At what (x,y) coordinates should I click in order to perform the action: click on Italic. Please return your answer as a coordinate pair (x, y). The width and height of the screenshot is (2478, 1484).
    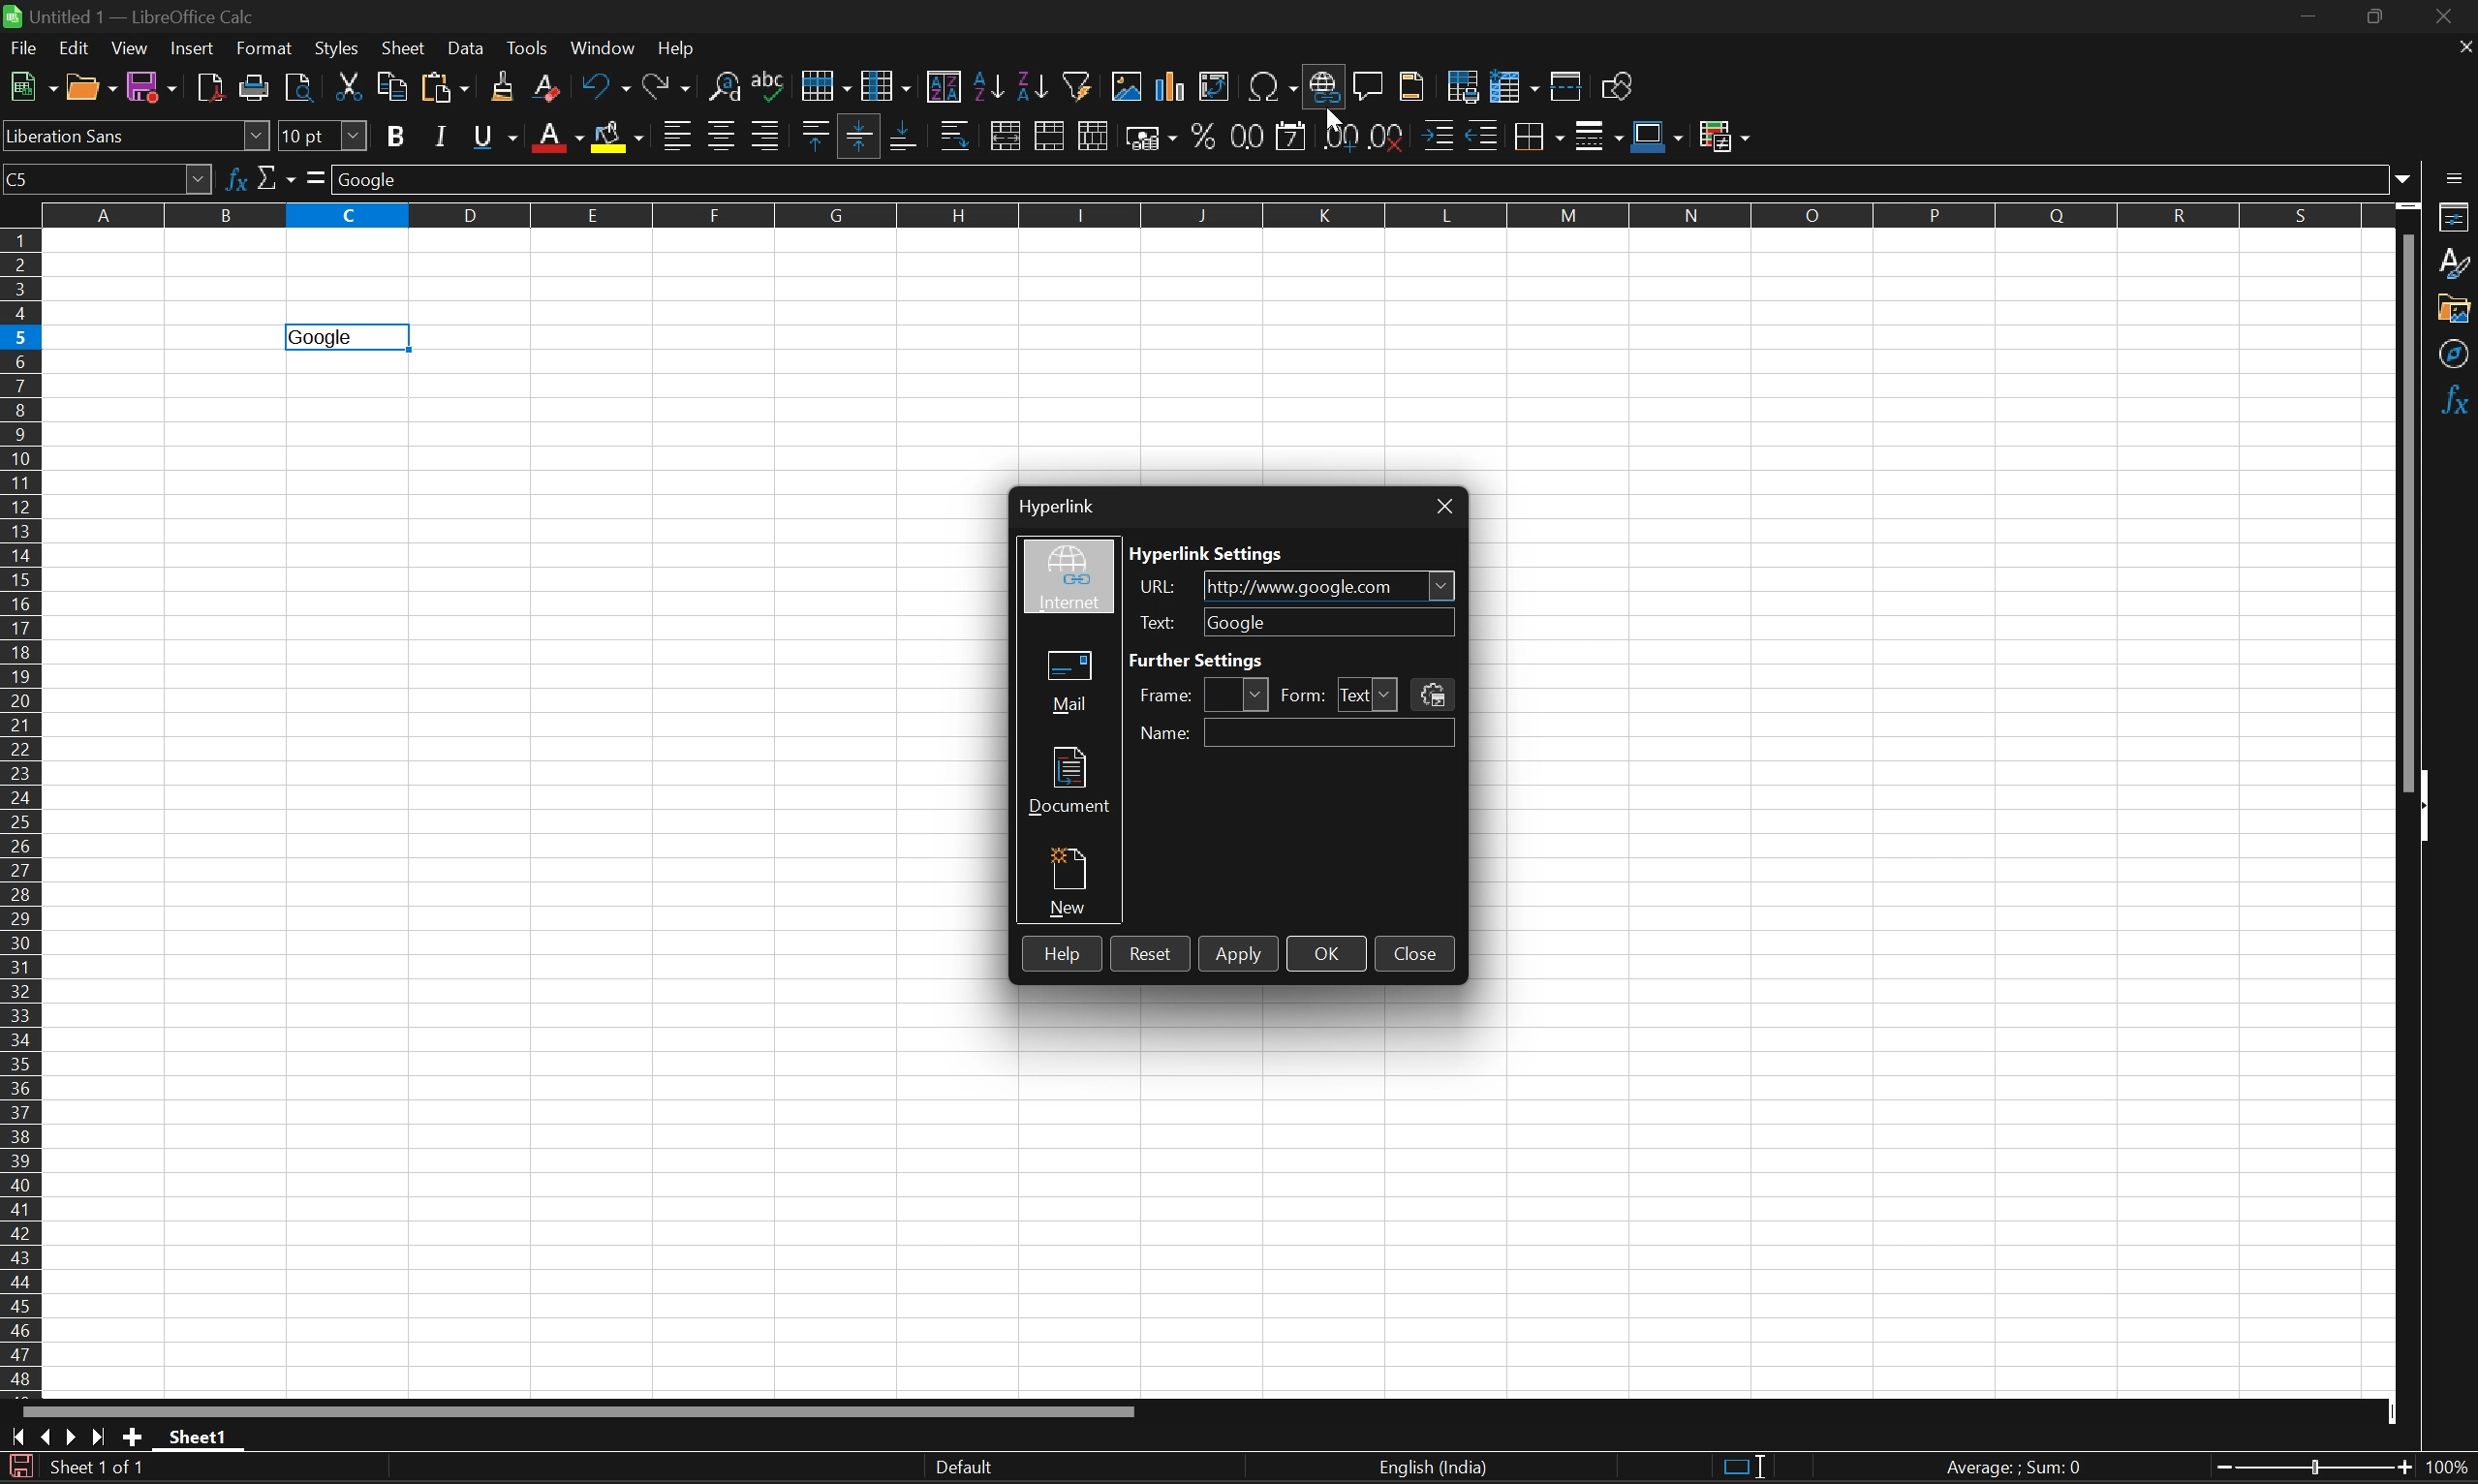
    Looking at the image, I should click on (444, 137).